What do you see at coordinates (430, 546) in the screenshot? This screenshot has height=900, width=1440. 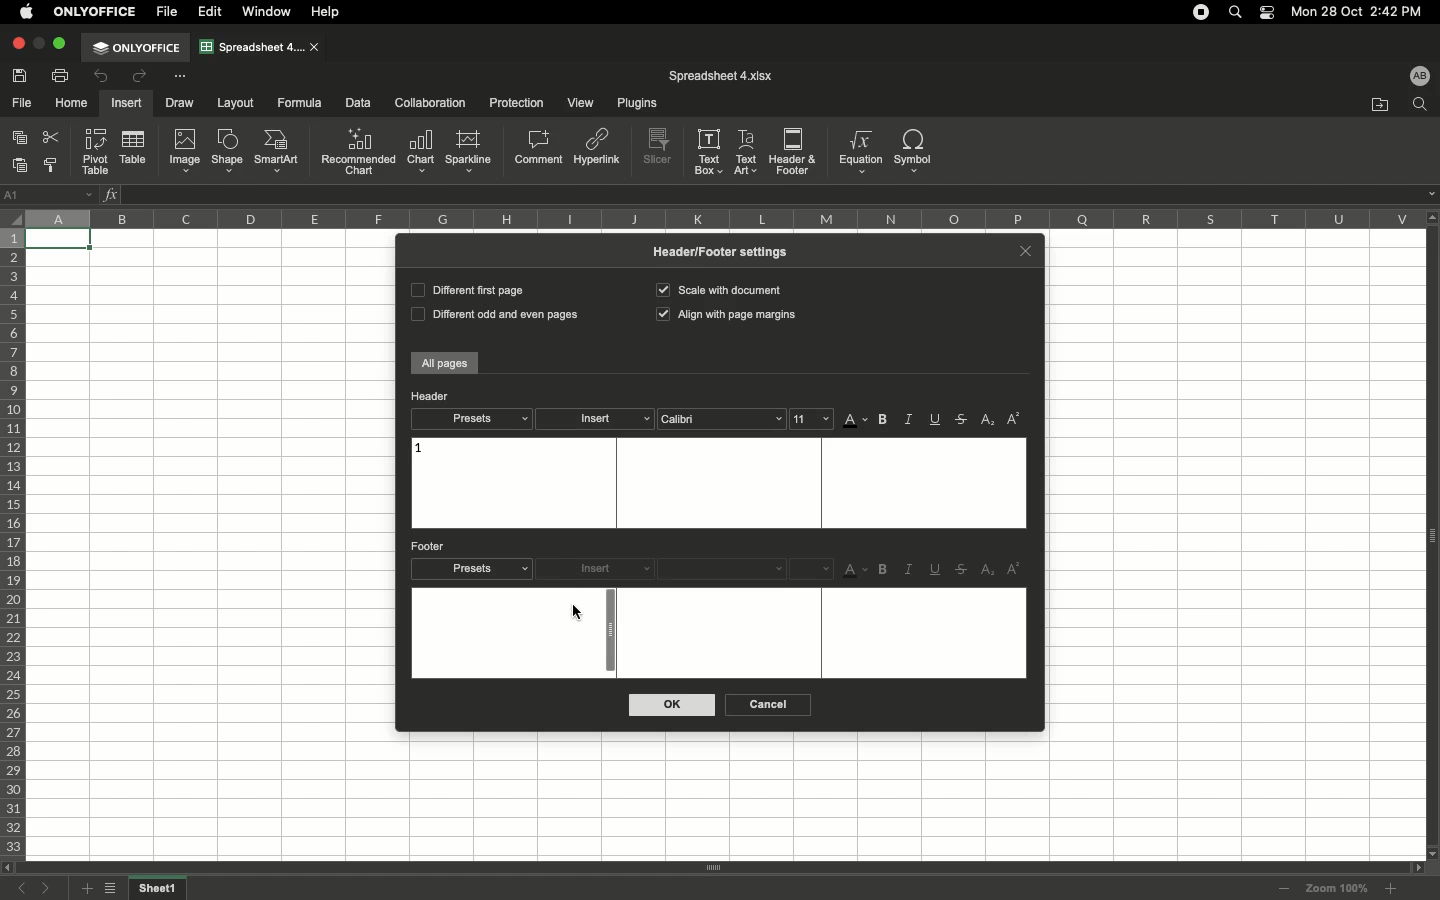 I see `Footer` at bounding box center [430, 546].